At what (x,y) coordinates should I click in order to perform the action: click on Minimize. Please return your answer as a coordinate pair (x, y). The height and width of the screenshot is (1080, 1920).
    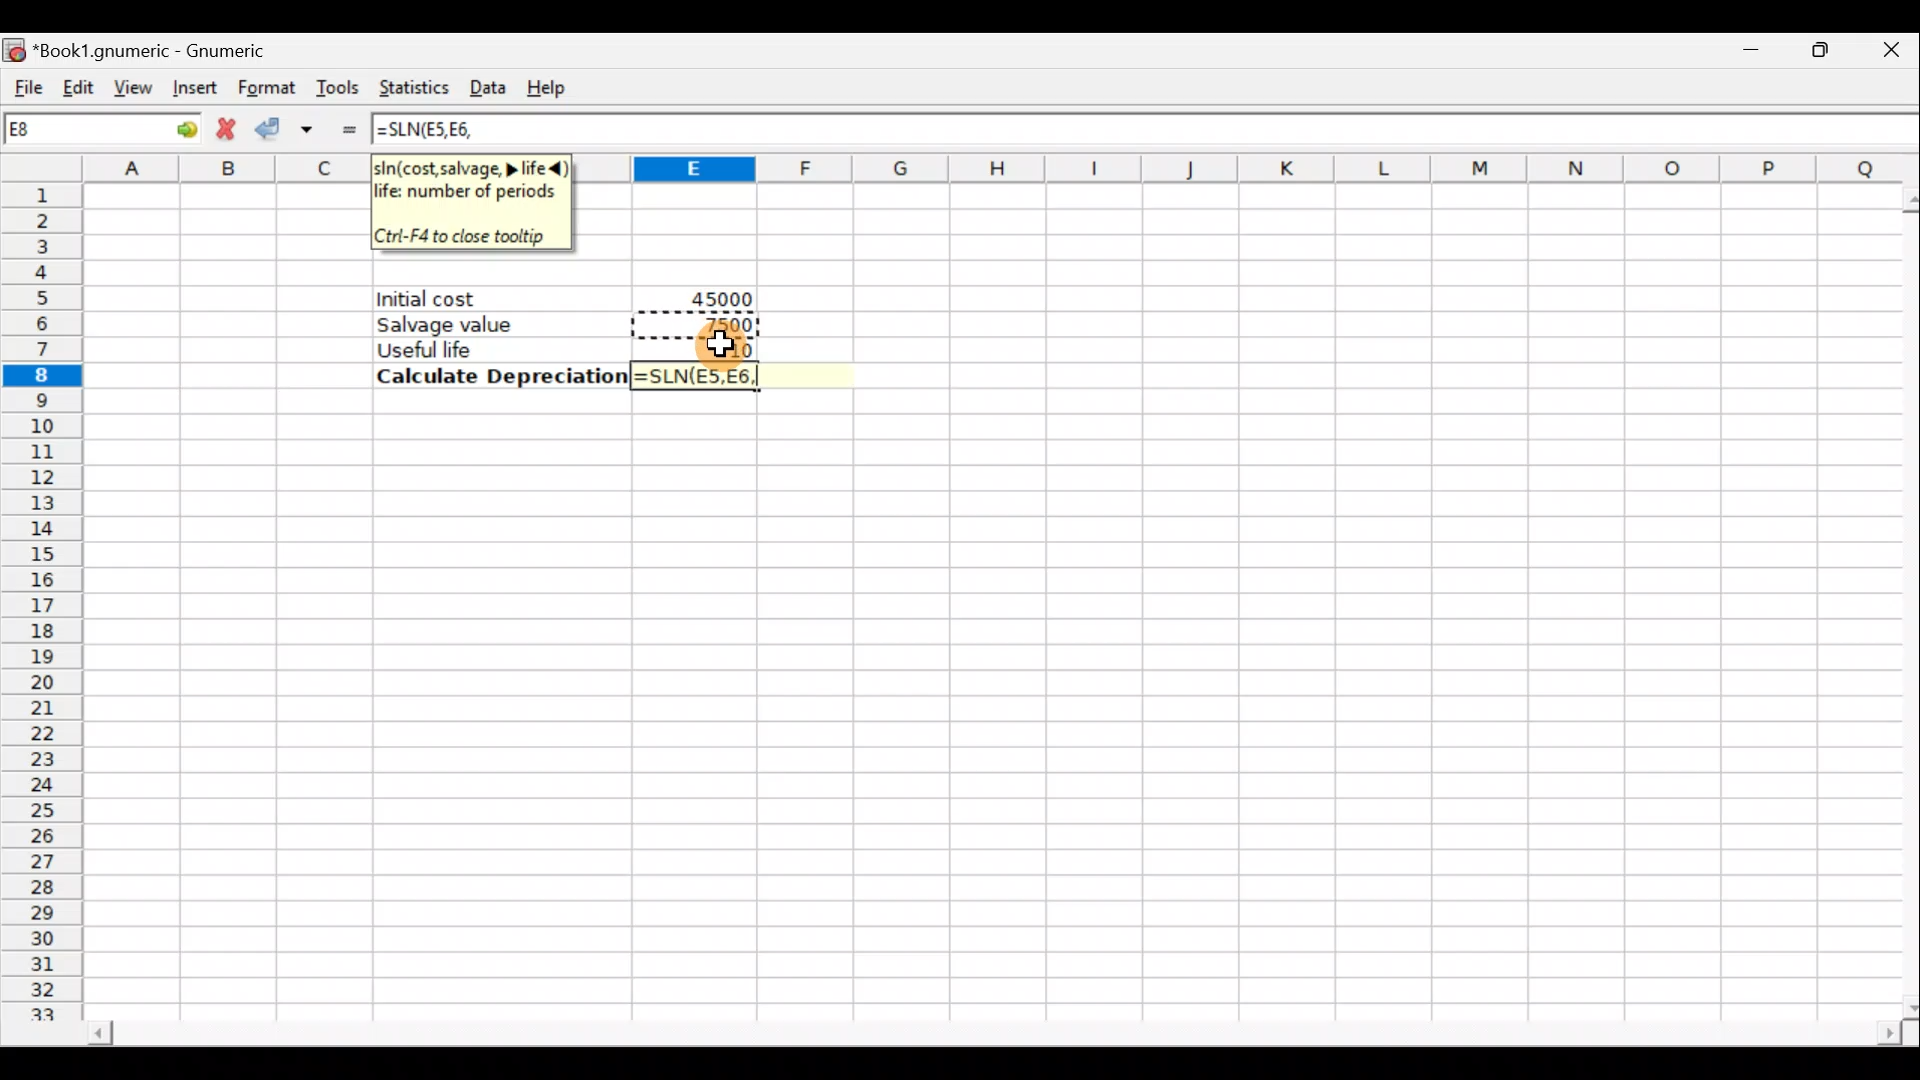
    Looking at the image, I should click on (1747, 56).